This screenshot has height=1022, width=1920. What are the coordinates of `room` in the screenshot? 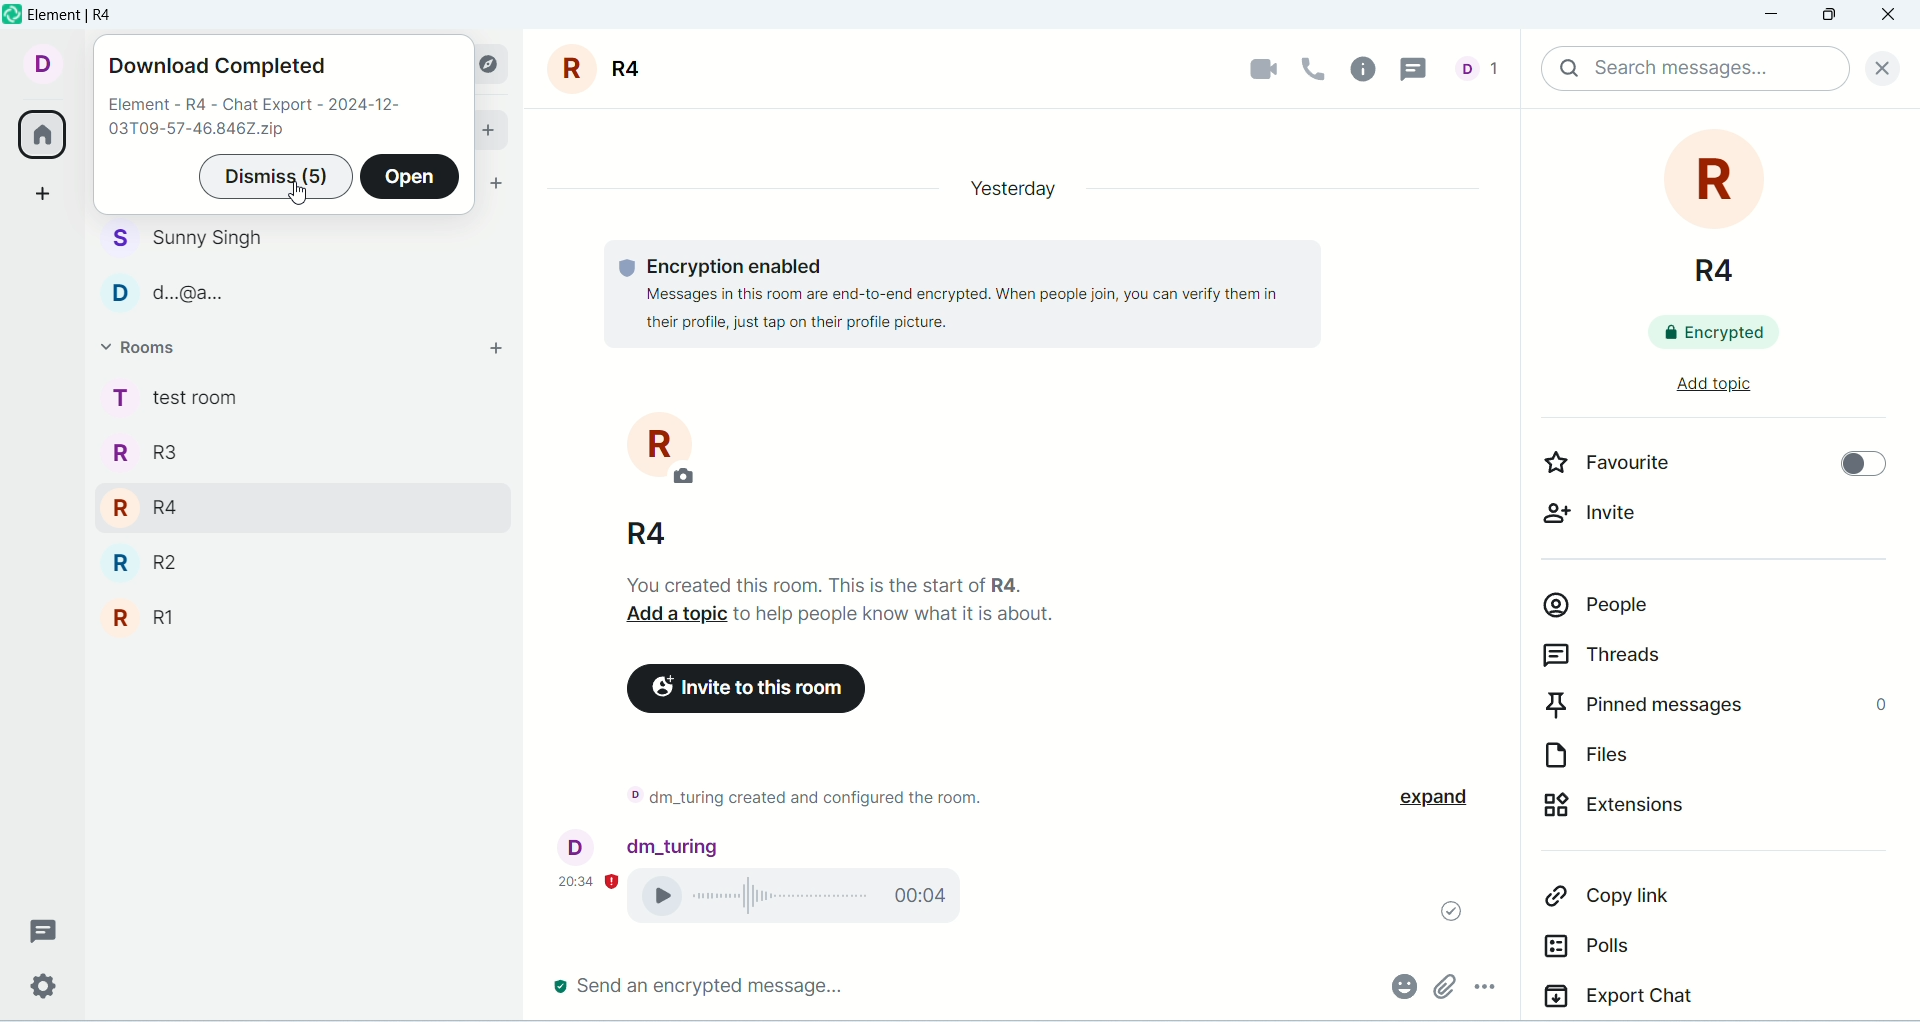 It's located at (602, 69).